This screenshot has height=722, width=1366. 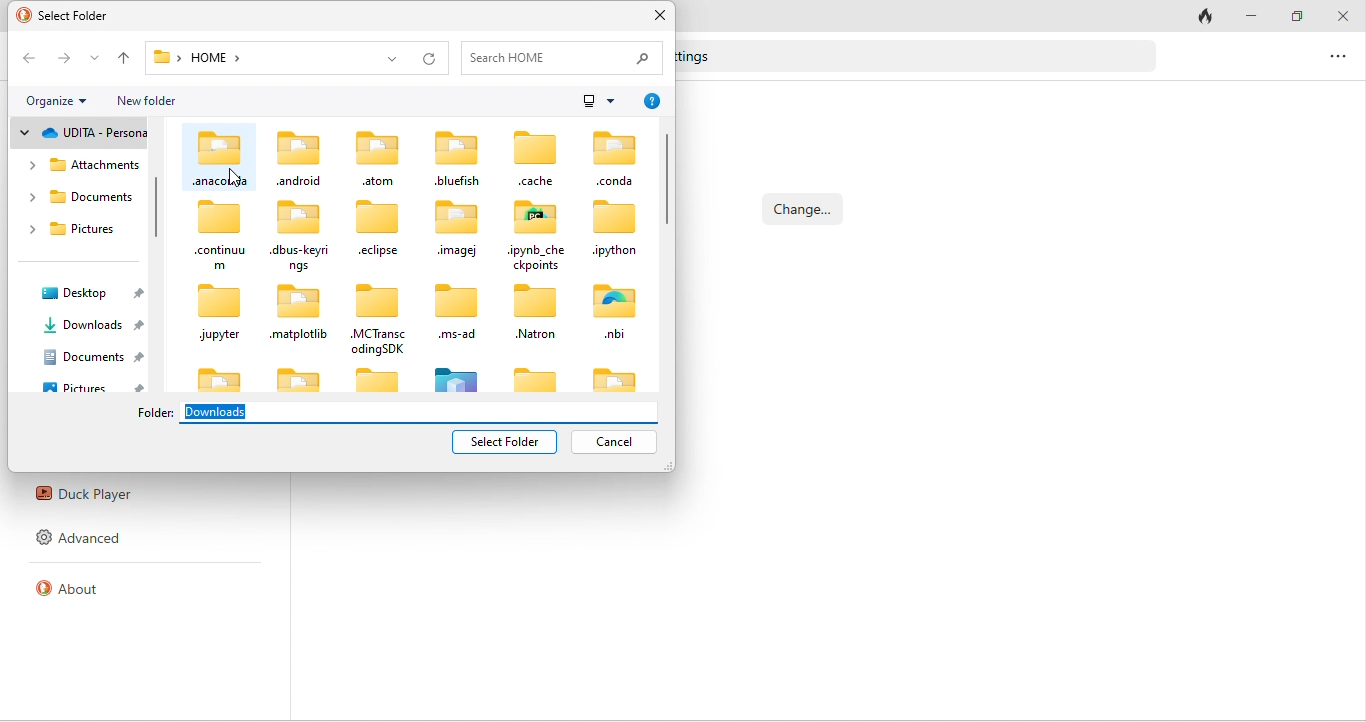 I want to click on about, so click(x=82, y=595).